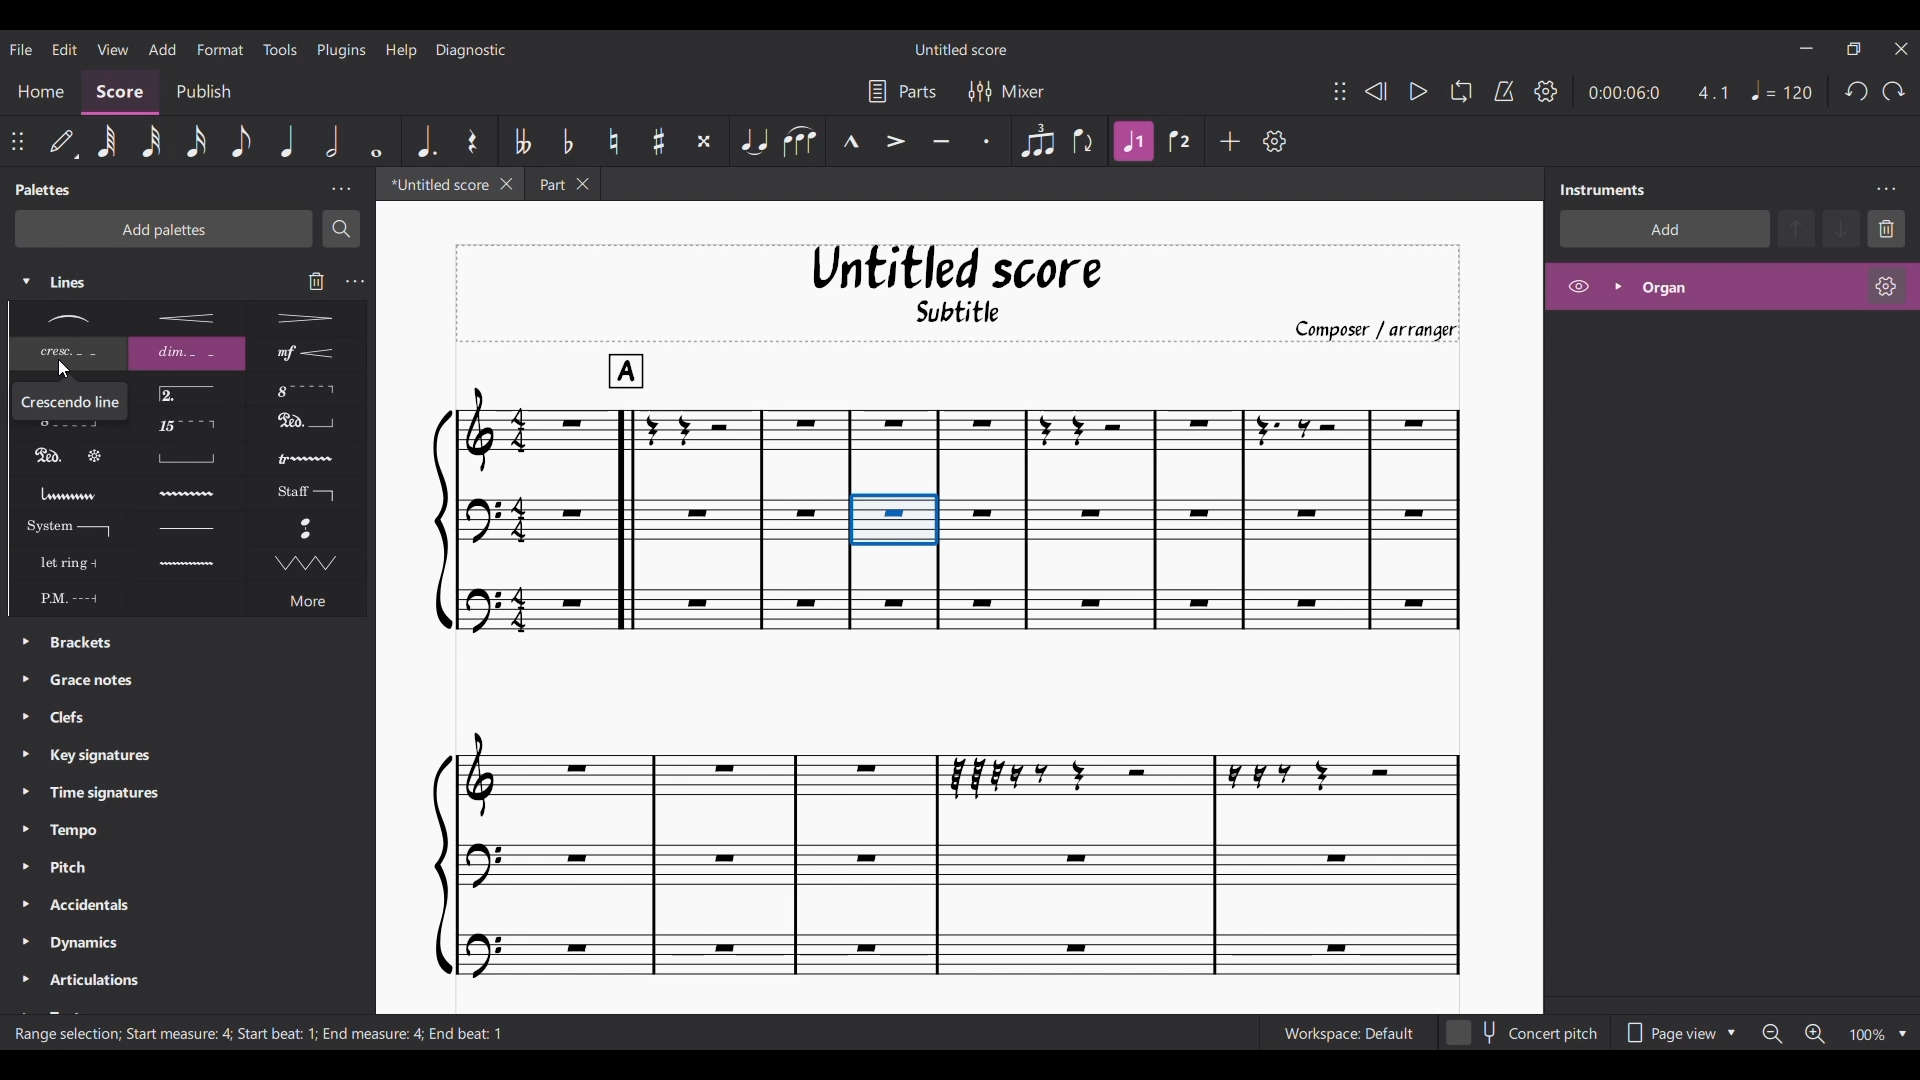  Describe the element at coordinates (377, 141) in the screenshot. I see `Whole note` at that location.